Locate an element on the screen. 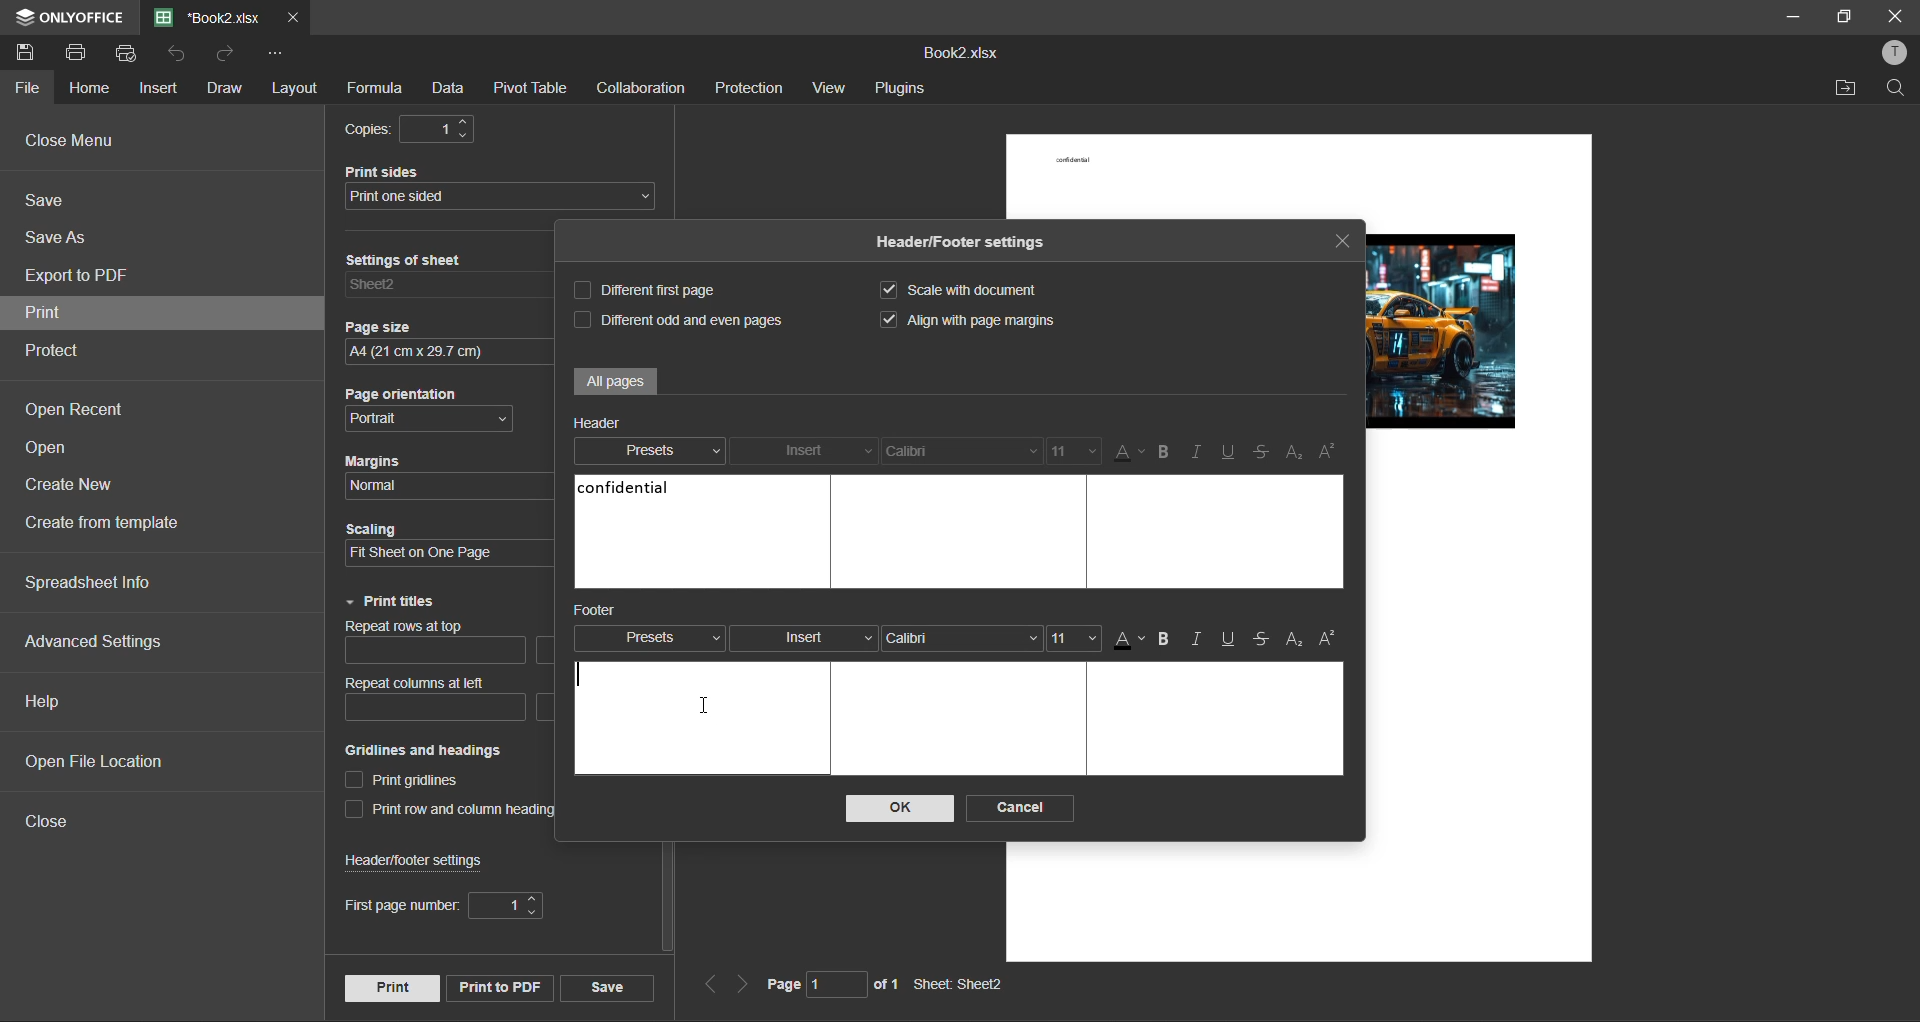 This screenshot has width=1920, height=1022. page orientation is located at coordinates (428, 422).